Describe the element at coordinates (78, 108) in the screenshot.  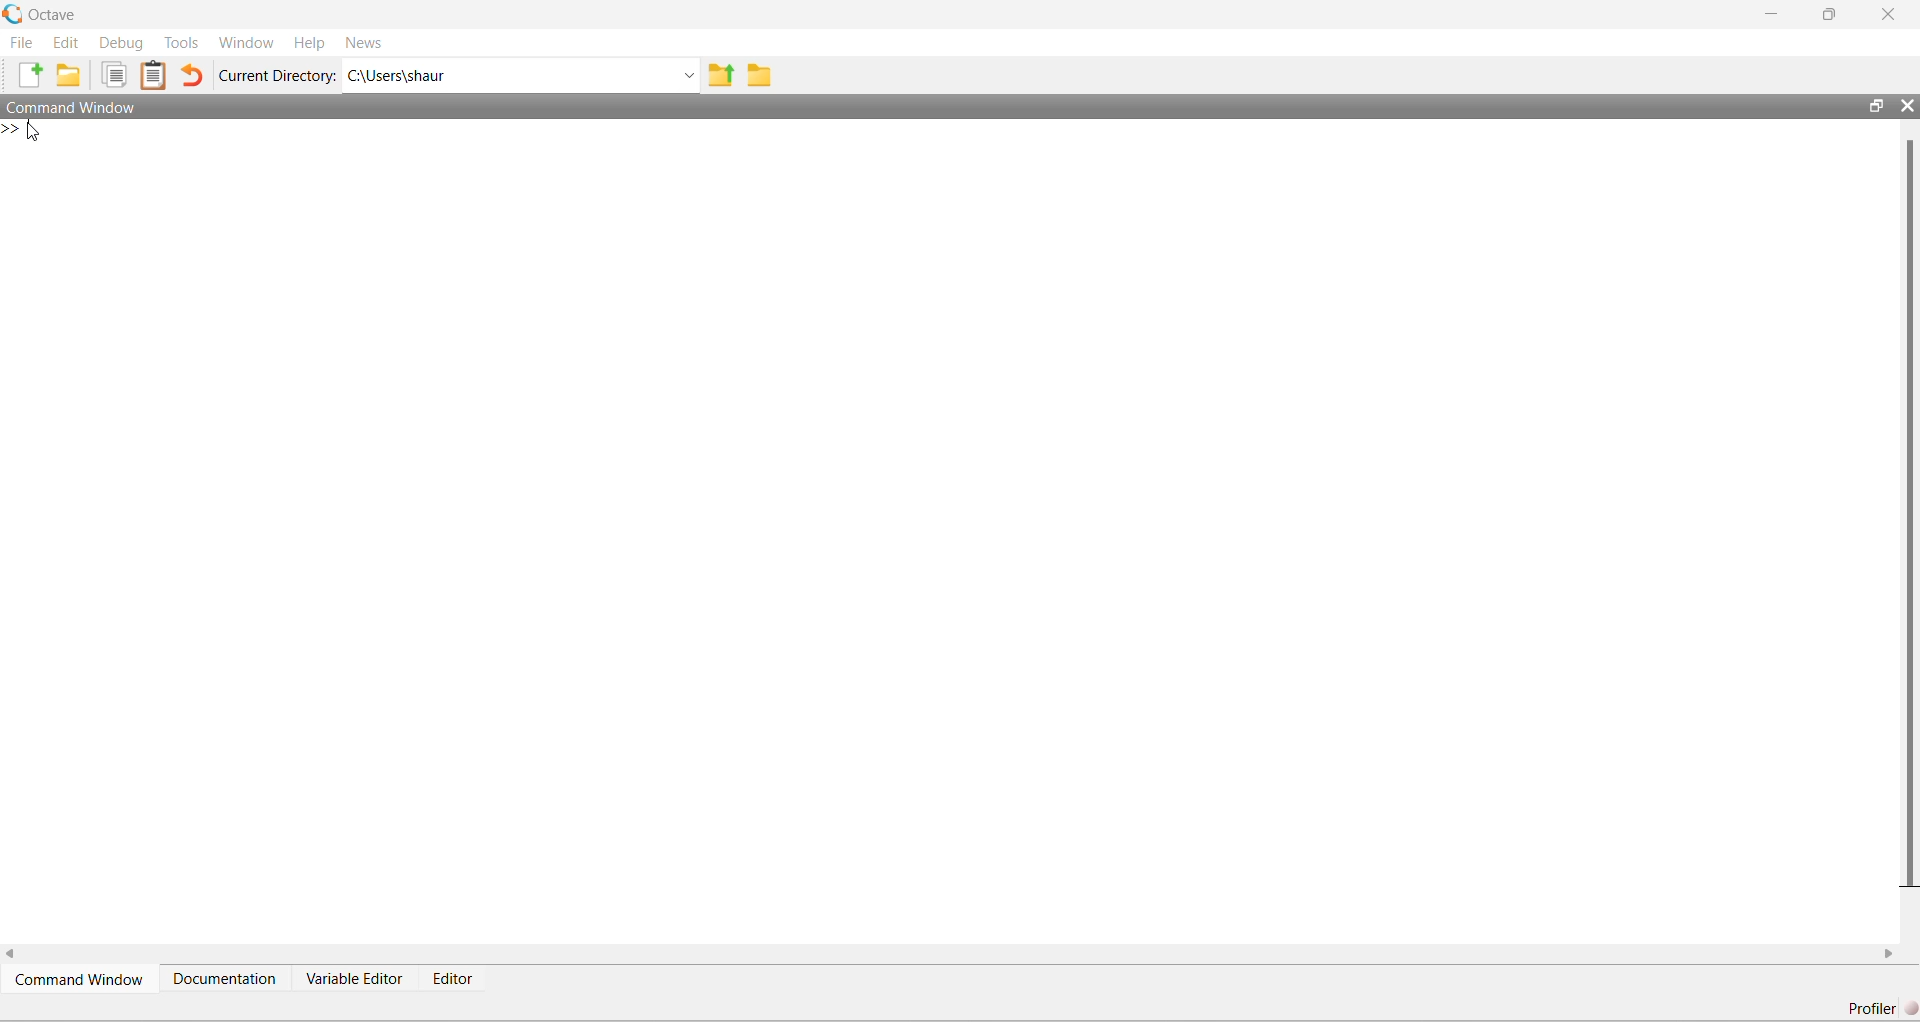
I see `Command Window` at that location.